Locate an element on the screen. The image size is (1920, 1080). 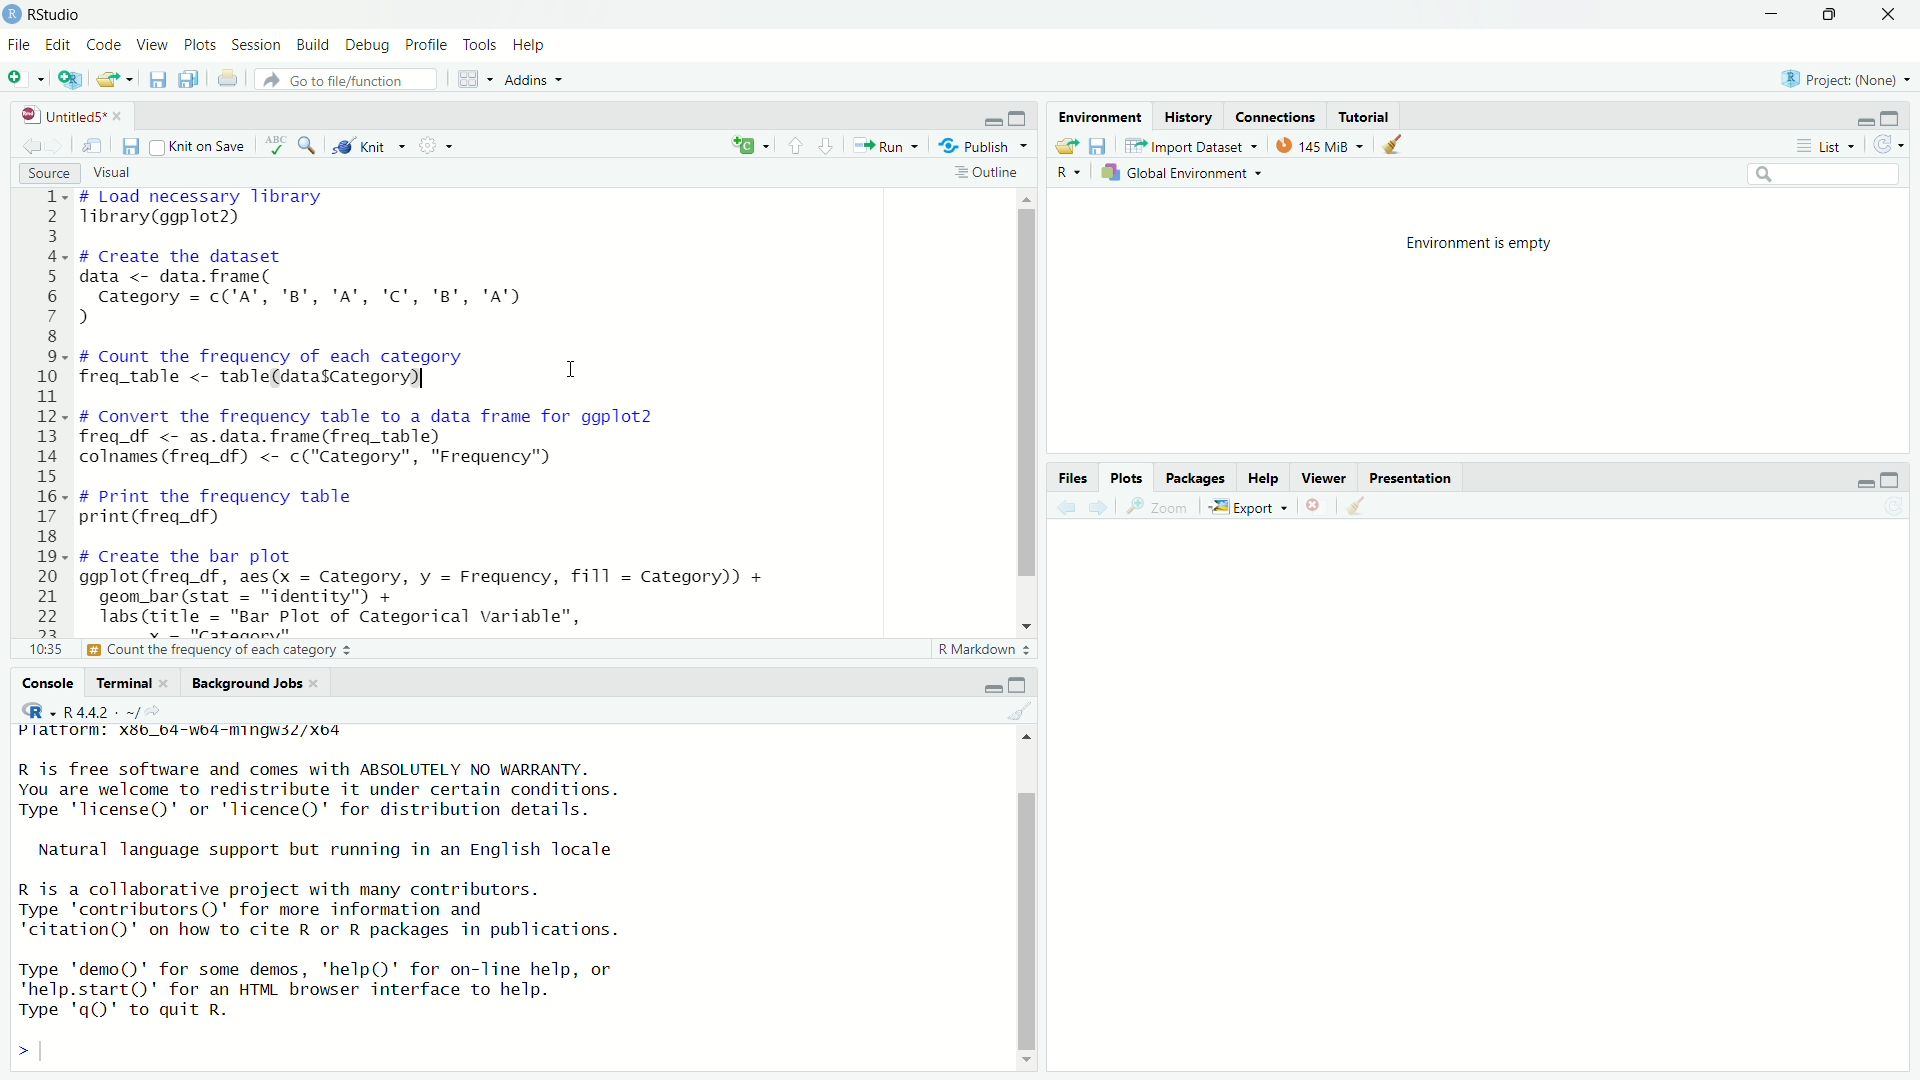
packages is located at coordinates (1195, 478).